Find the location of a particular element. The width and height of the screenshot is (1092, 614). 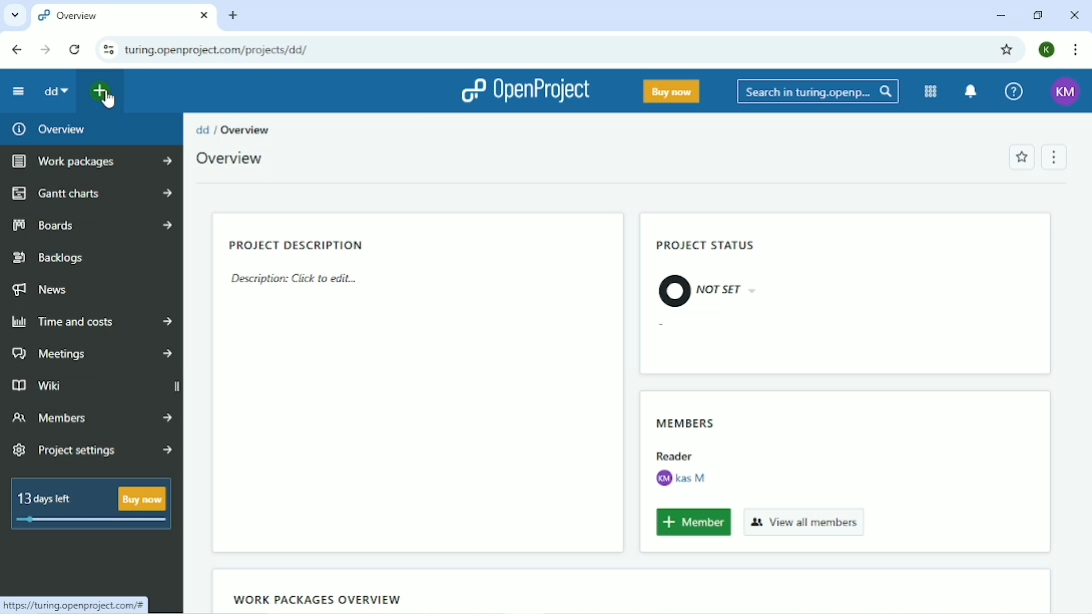

View site information is located at coordinates (108, 50).